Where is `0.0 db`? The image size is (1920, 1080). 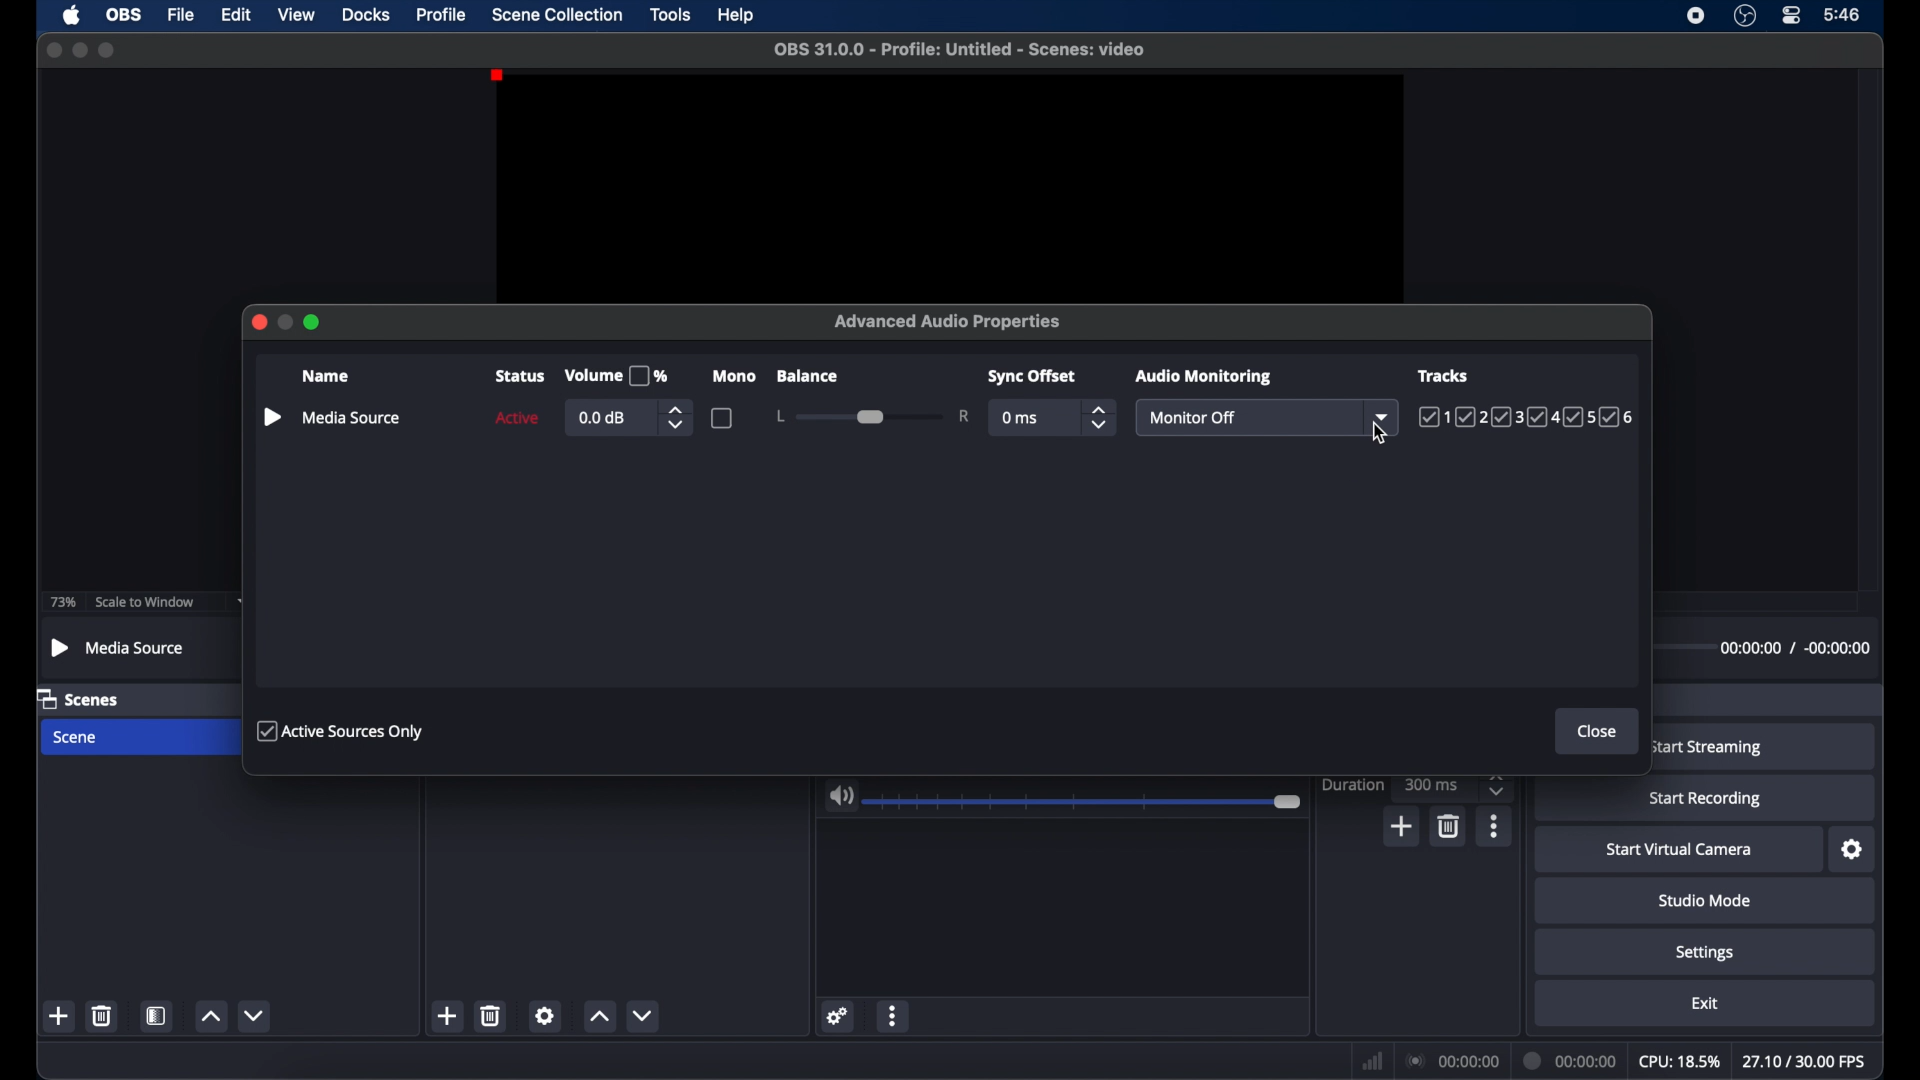 0.0 db is located at coordinates (604, 418).